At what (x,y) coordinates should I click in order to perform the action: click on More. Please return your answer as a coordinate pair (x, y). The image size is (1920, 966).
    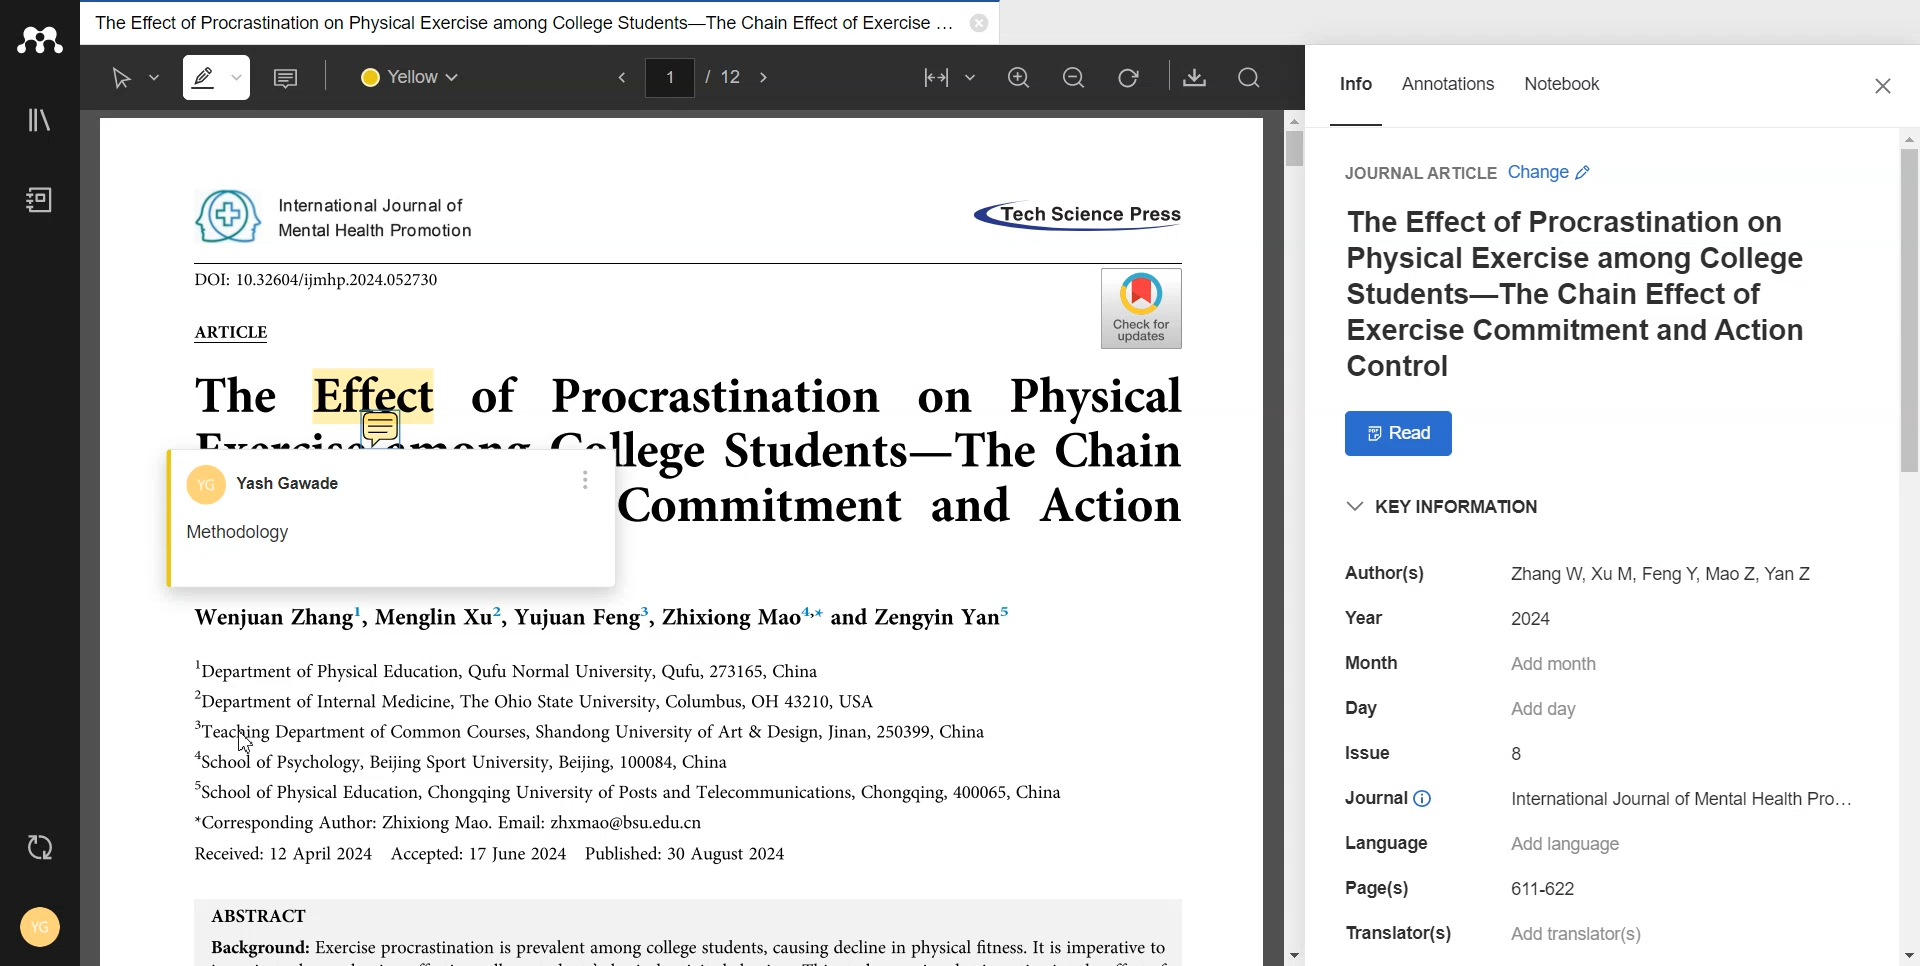
    Looking at the image, I should click on (583, 479).